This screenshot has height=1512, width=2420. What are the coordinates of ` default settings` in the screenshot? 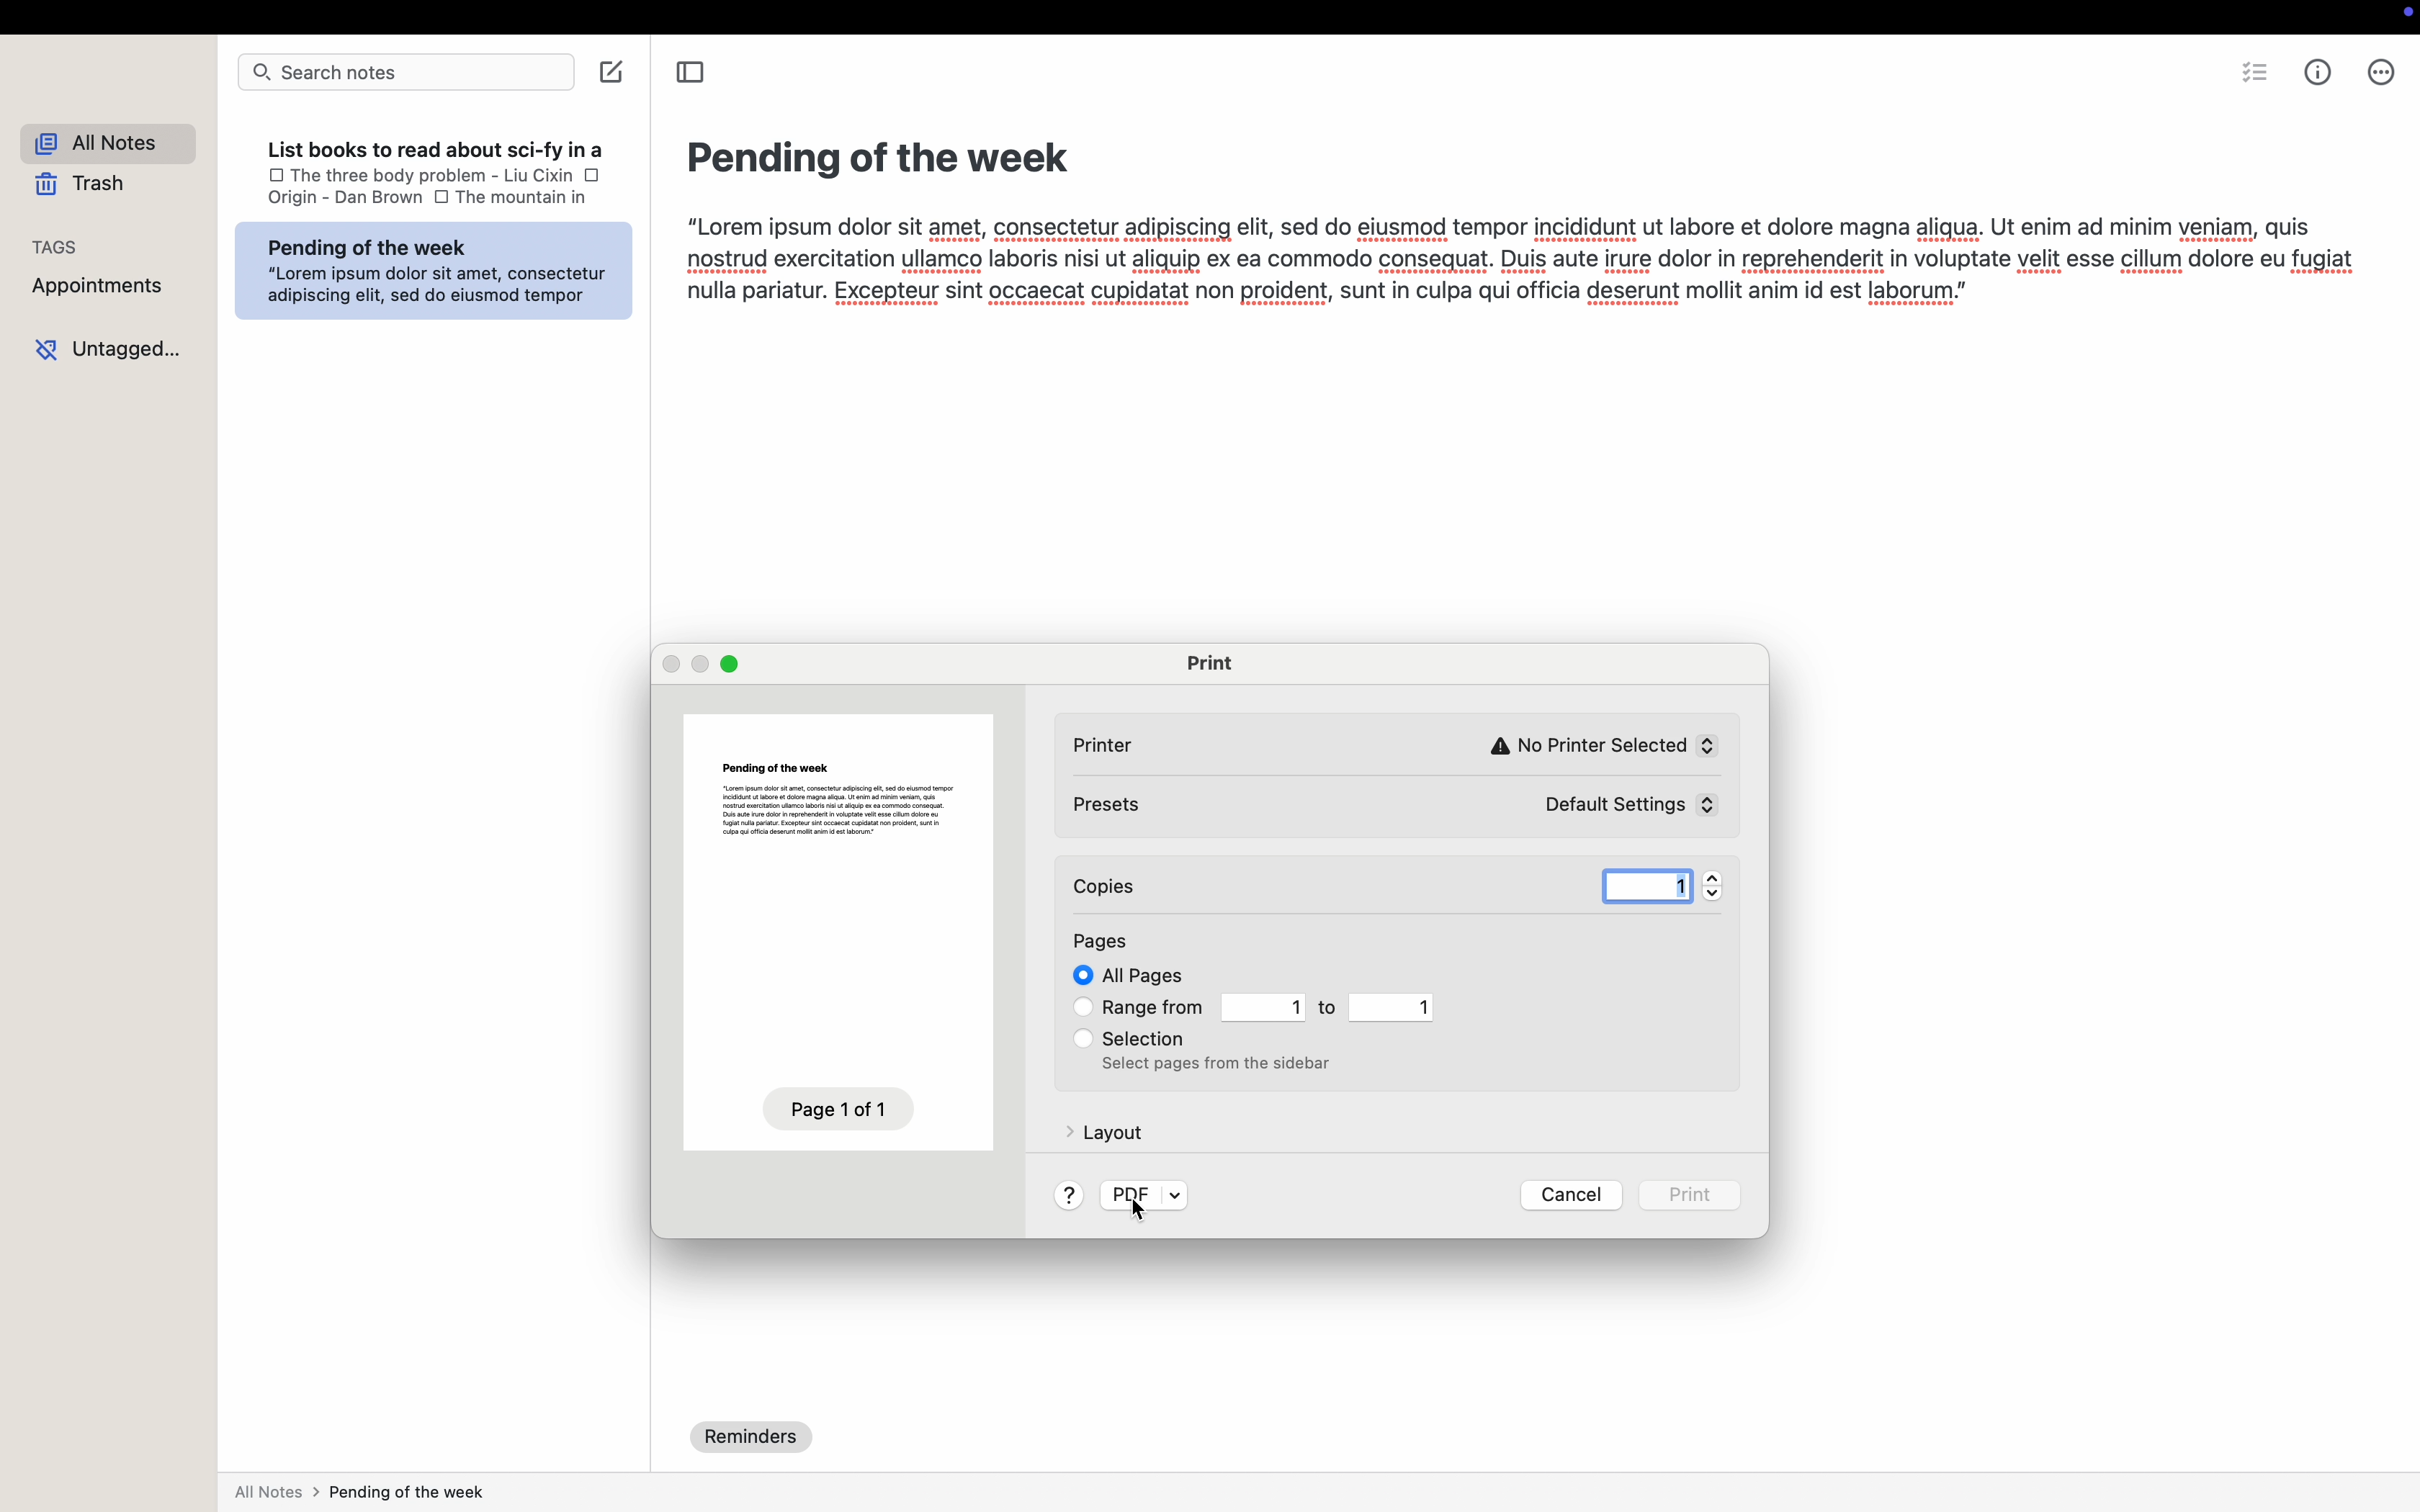 It's located at (1614, 805).